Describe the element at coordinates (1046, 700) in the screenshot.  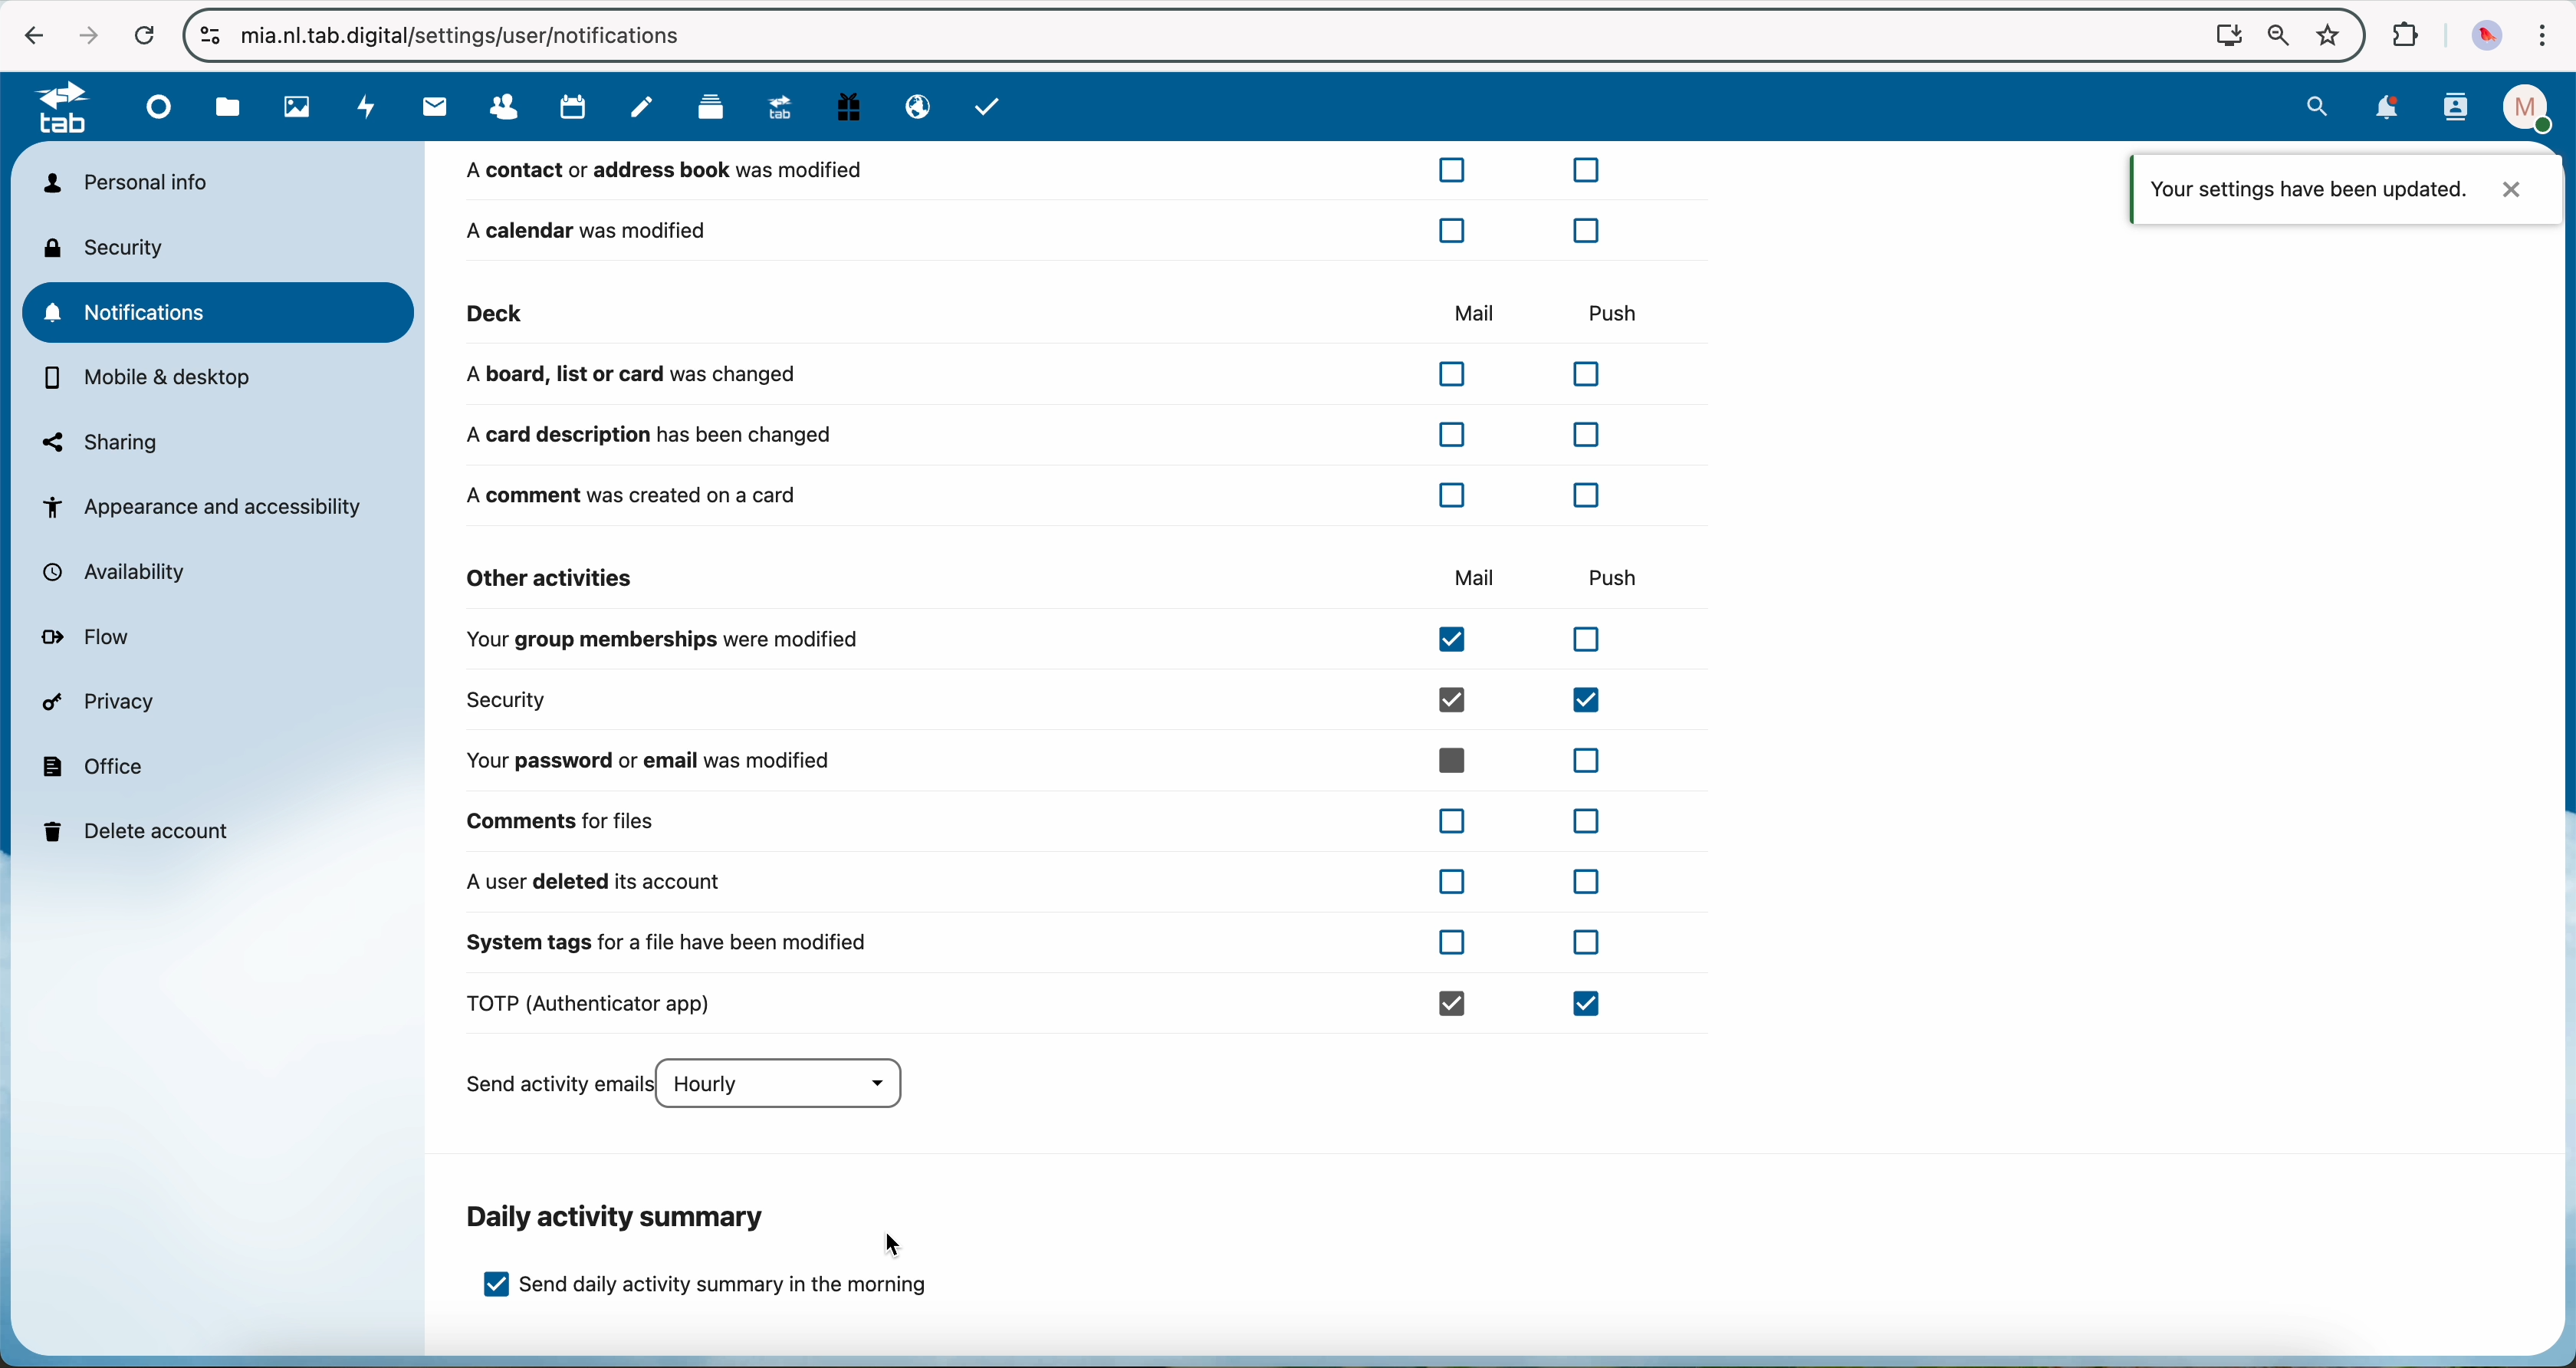
I see `security` at that location.